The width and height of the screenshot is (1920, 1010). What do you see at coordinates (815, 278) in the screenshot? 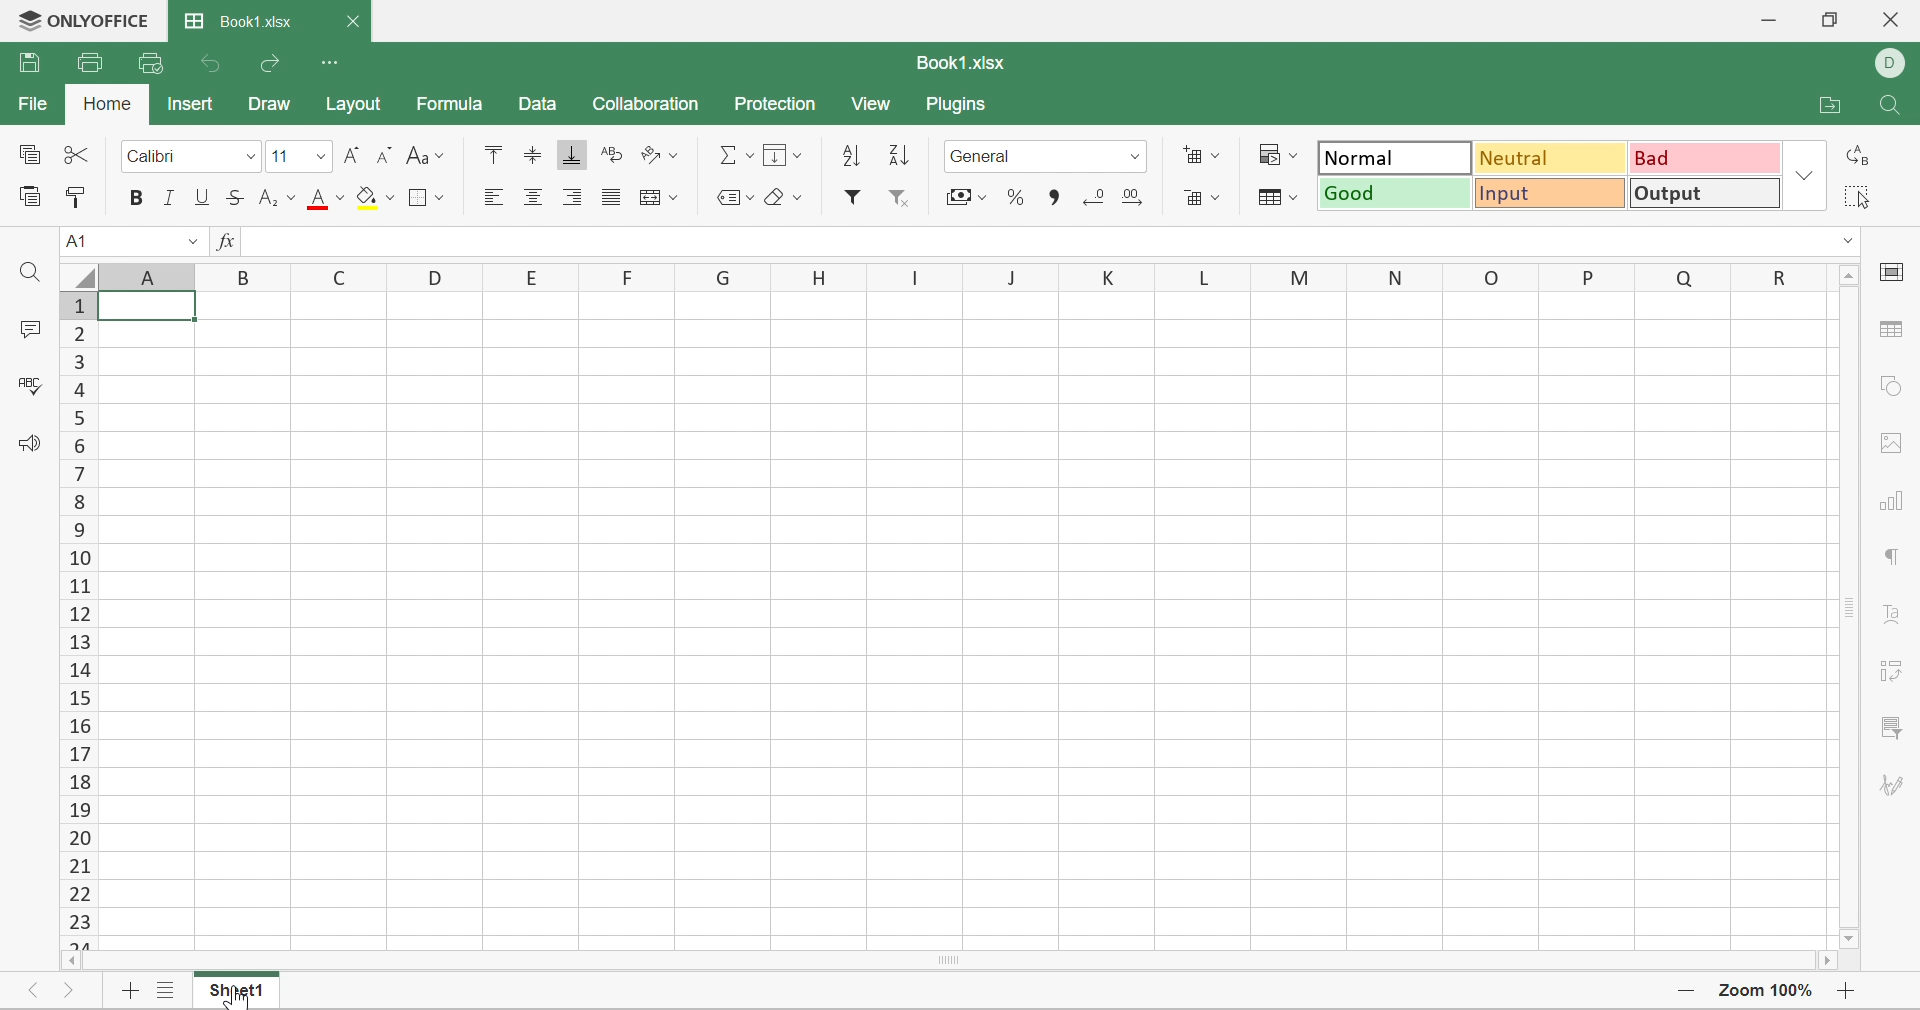
I see `H` at bounding box center [815, 278].